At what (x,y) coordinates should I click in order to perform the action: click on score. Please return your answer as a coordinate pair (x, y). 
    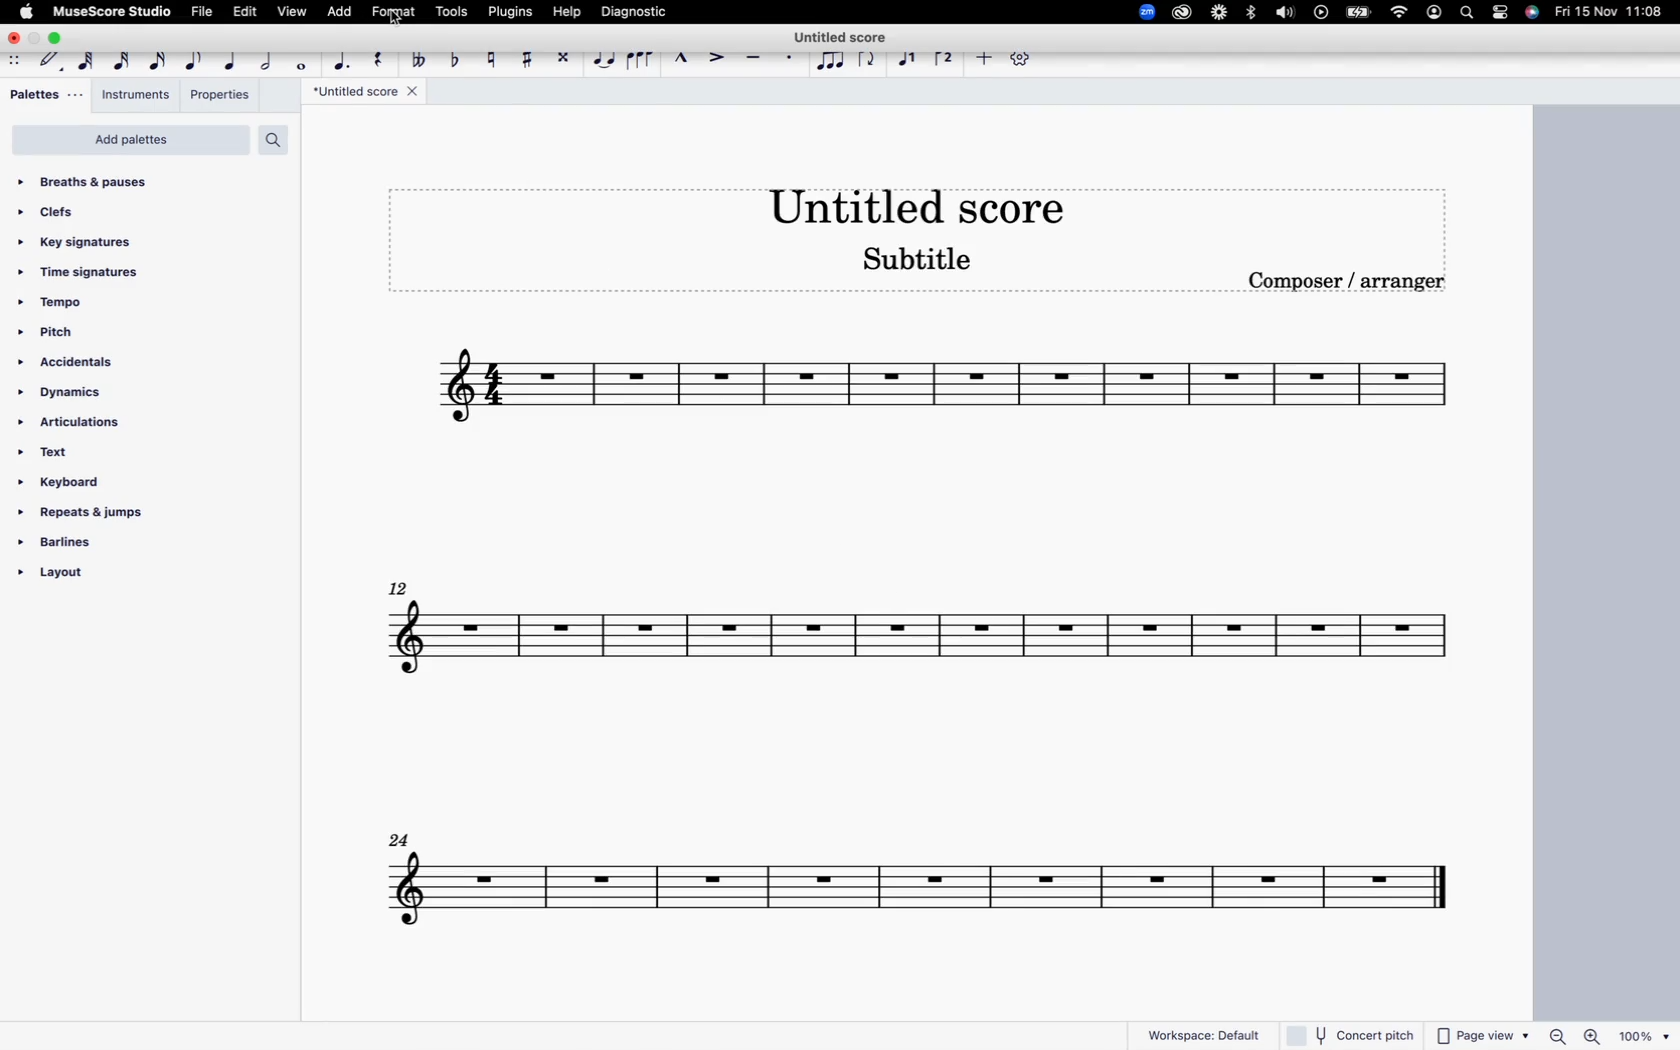
    Looking at the image, I should click on (909, 634).